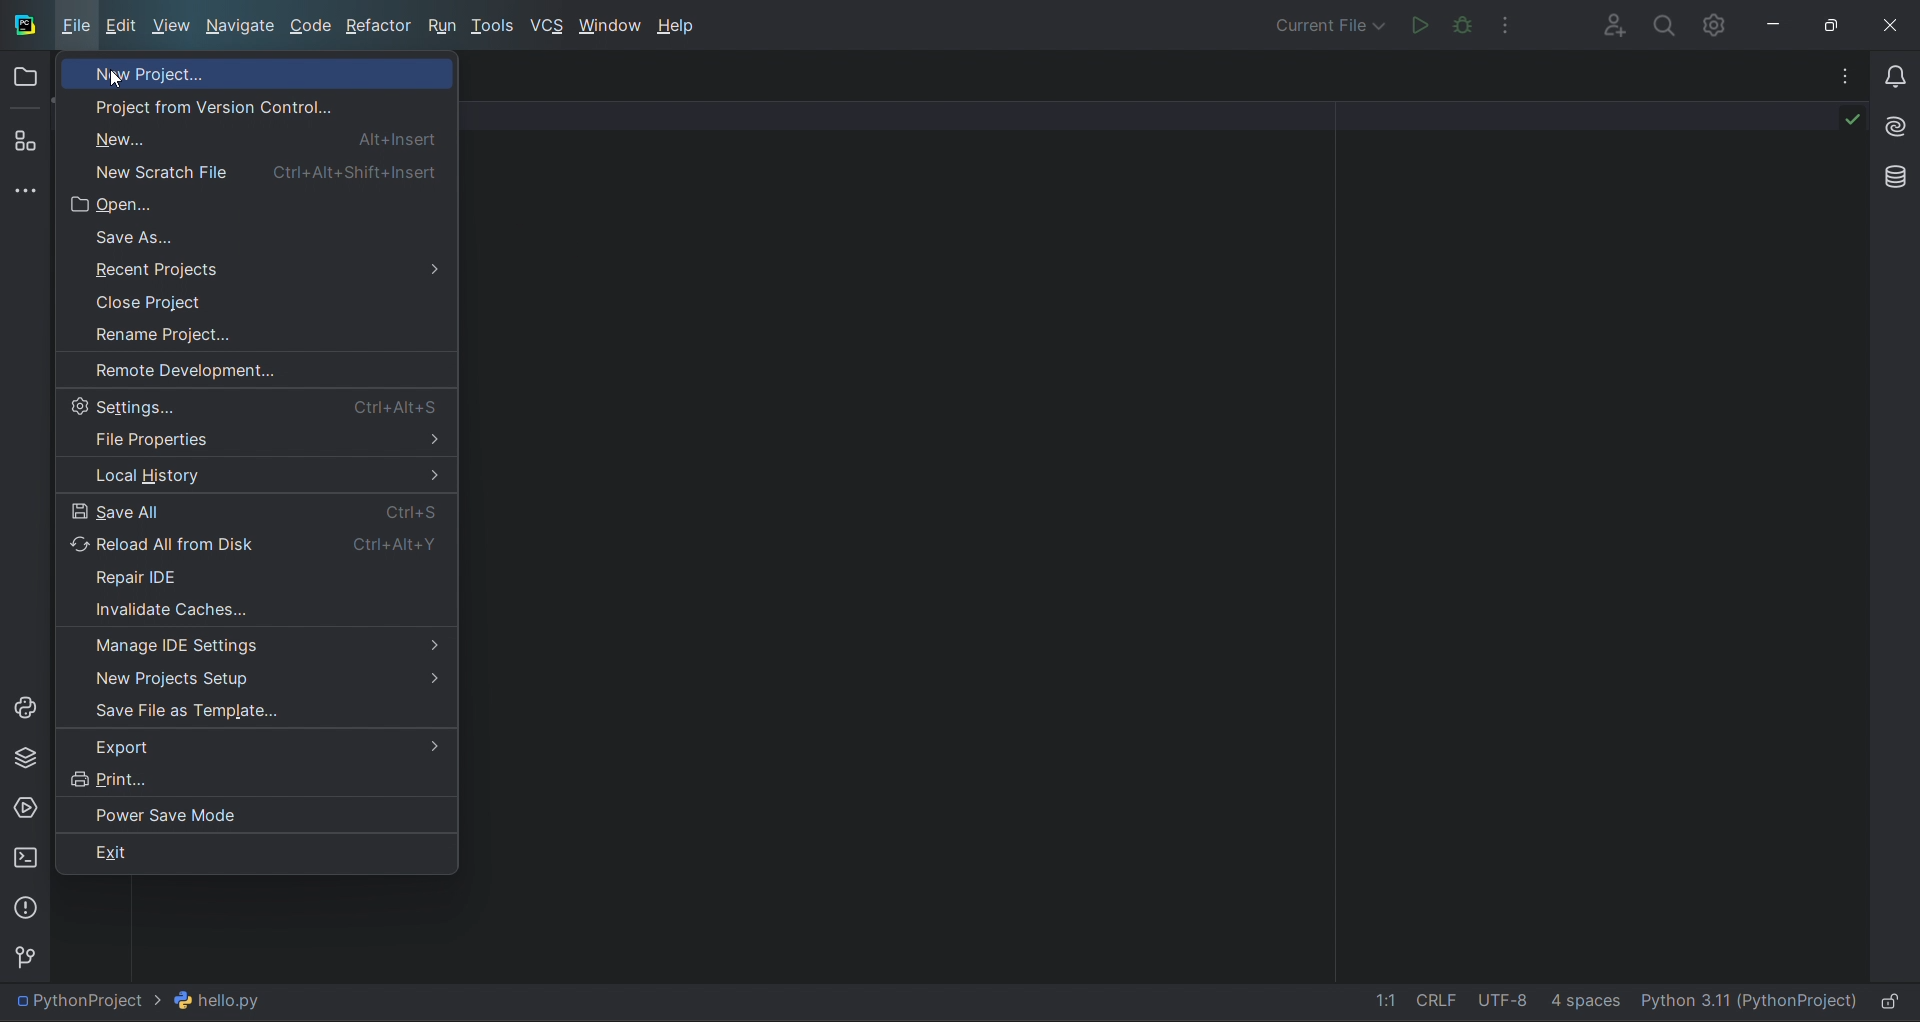 This screenshot has height=1022, width=1920. What do you see at coordinates (257, 610) in the screenshot?
I see `cache` at bounding box center [257, 610].